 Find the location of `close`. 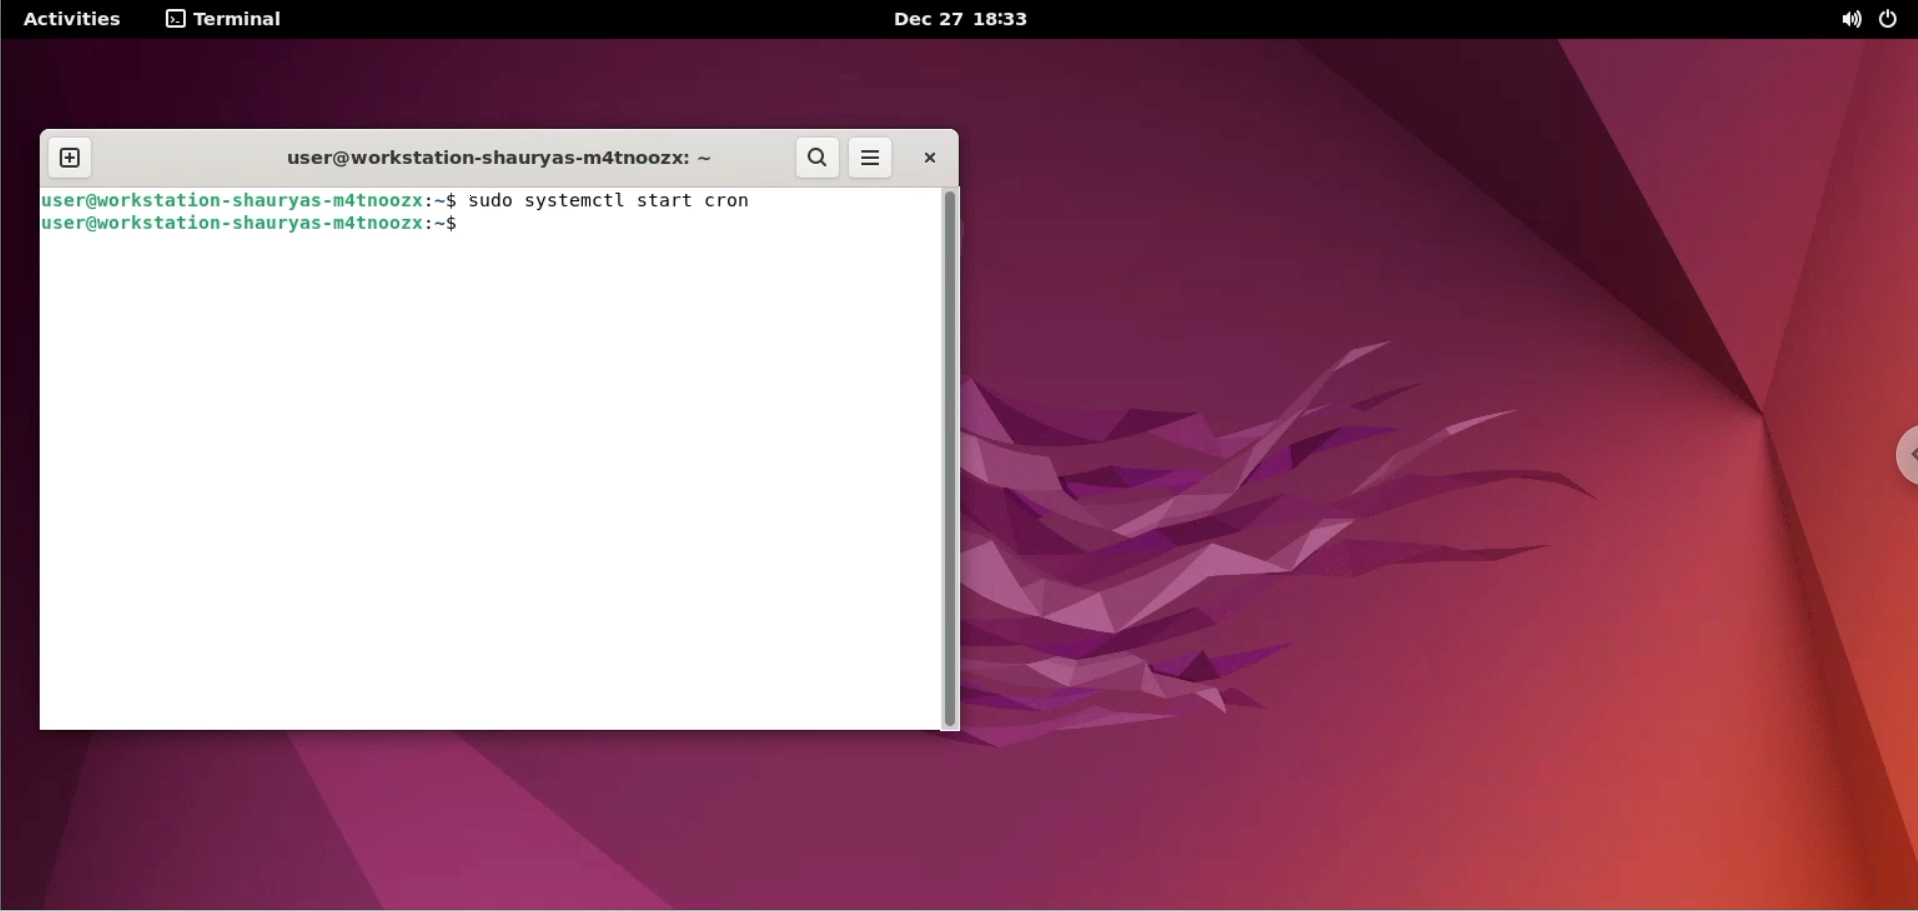

close is located at coordinates (927, 158).